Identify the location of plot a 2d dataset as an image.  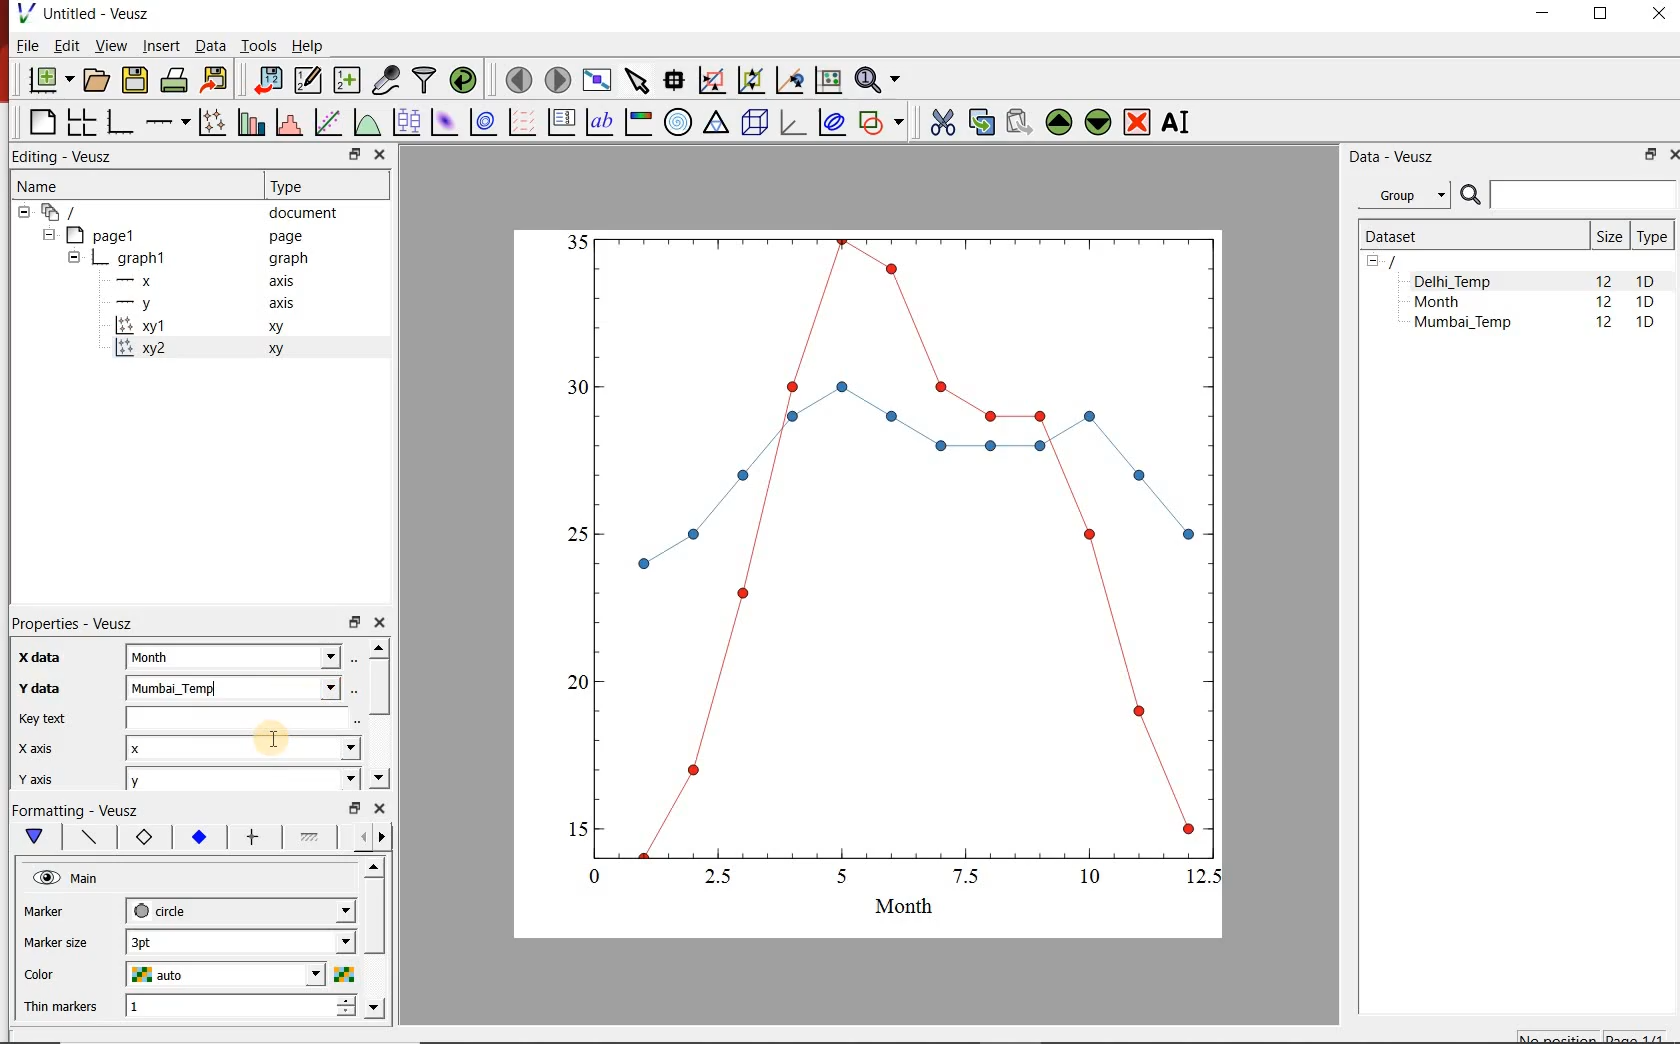
(446, 122).